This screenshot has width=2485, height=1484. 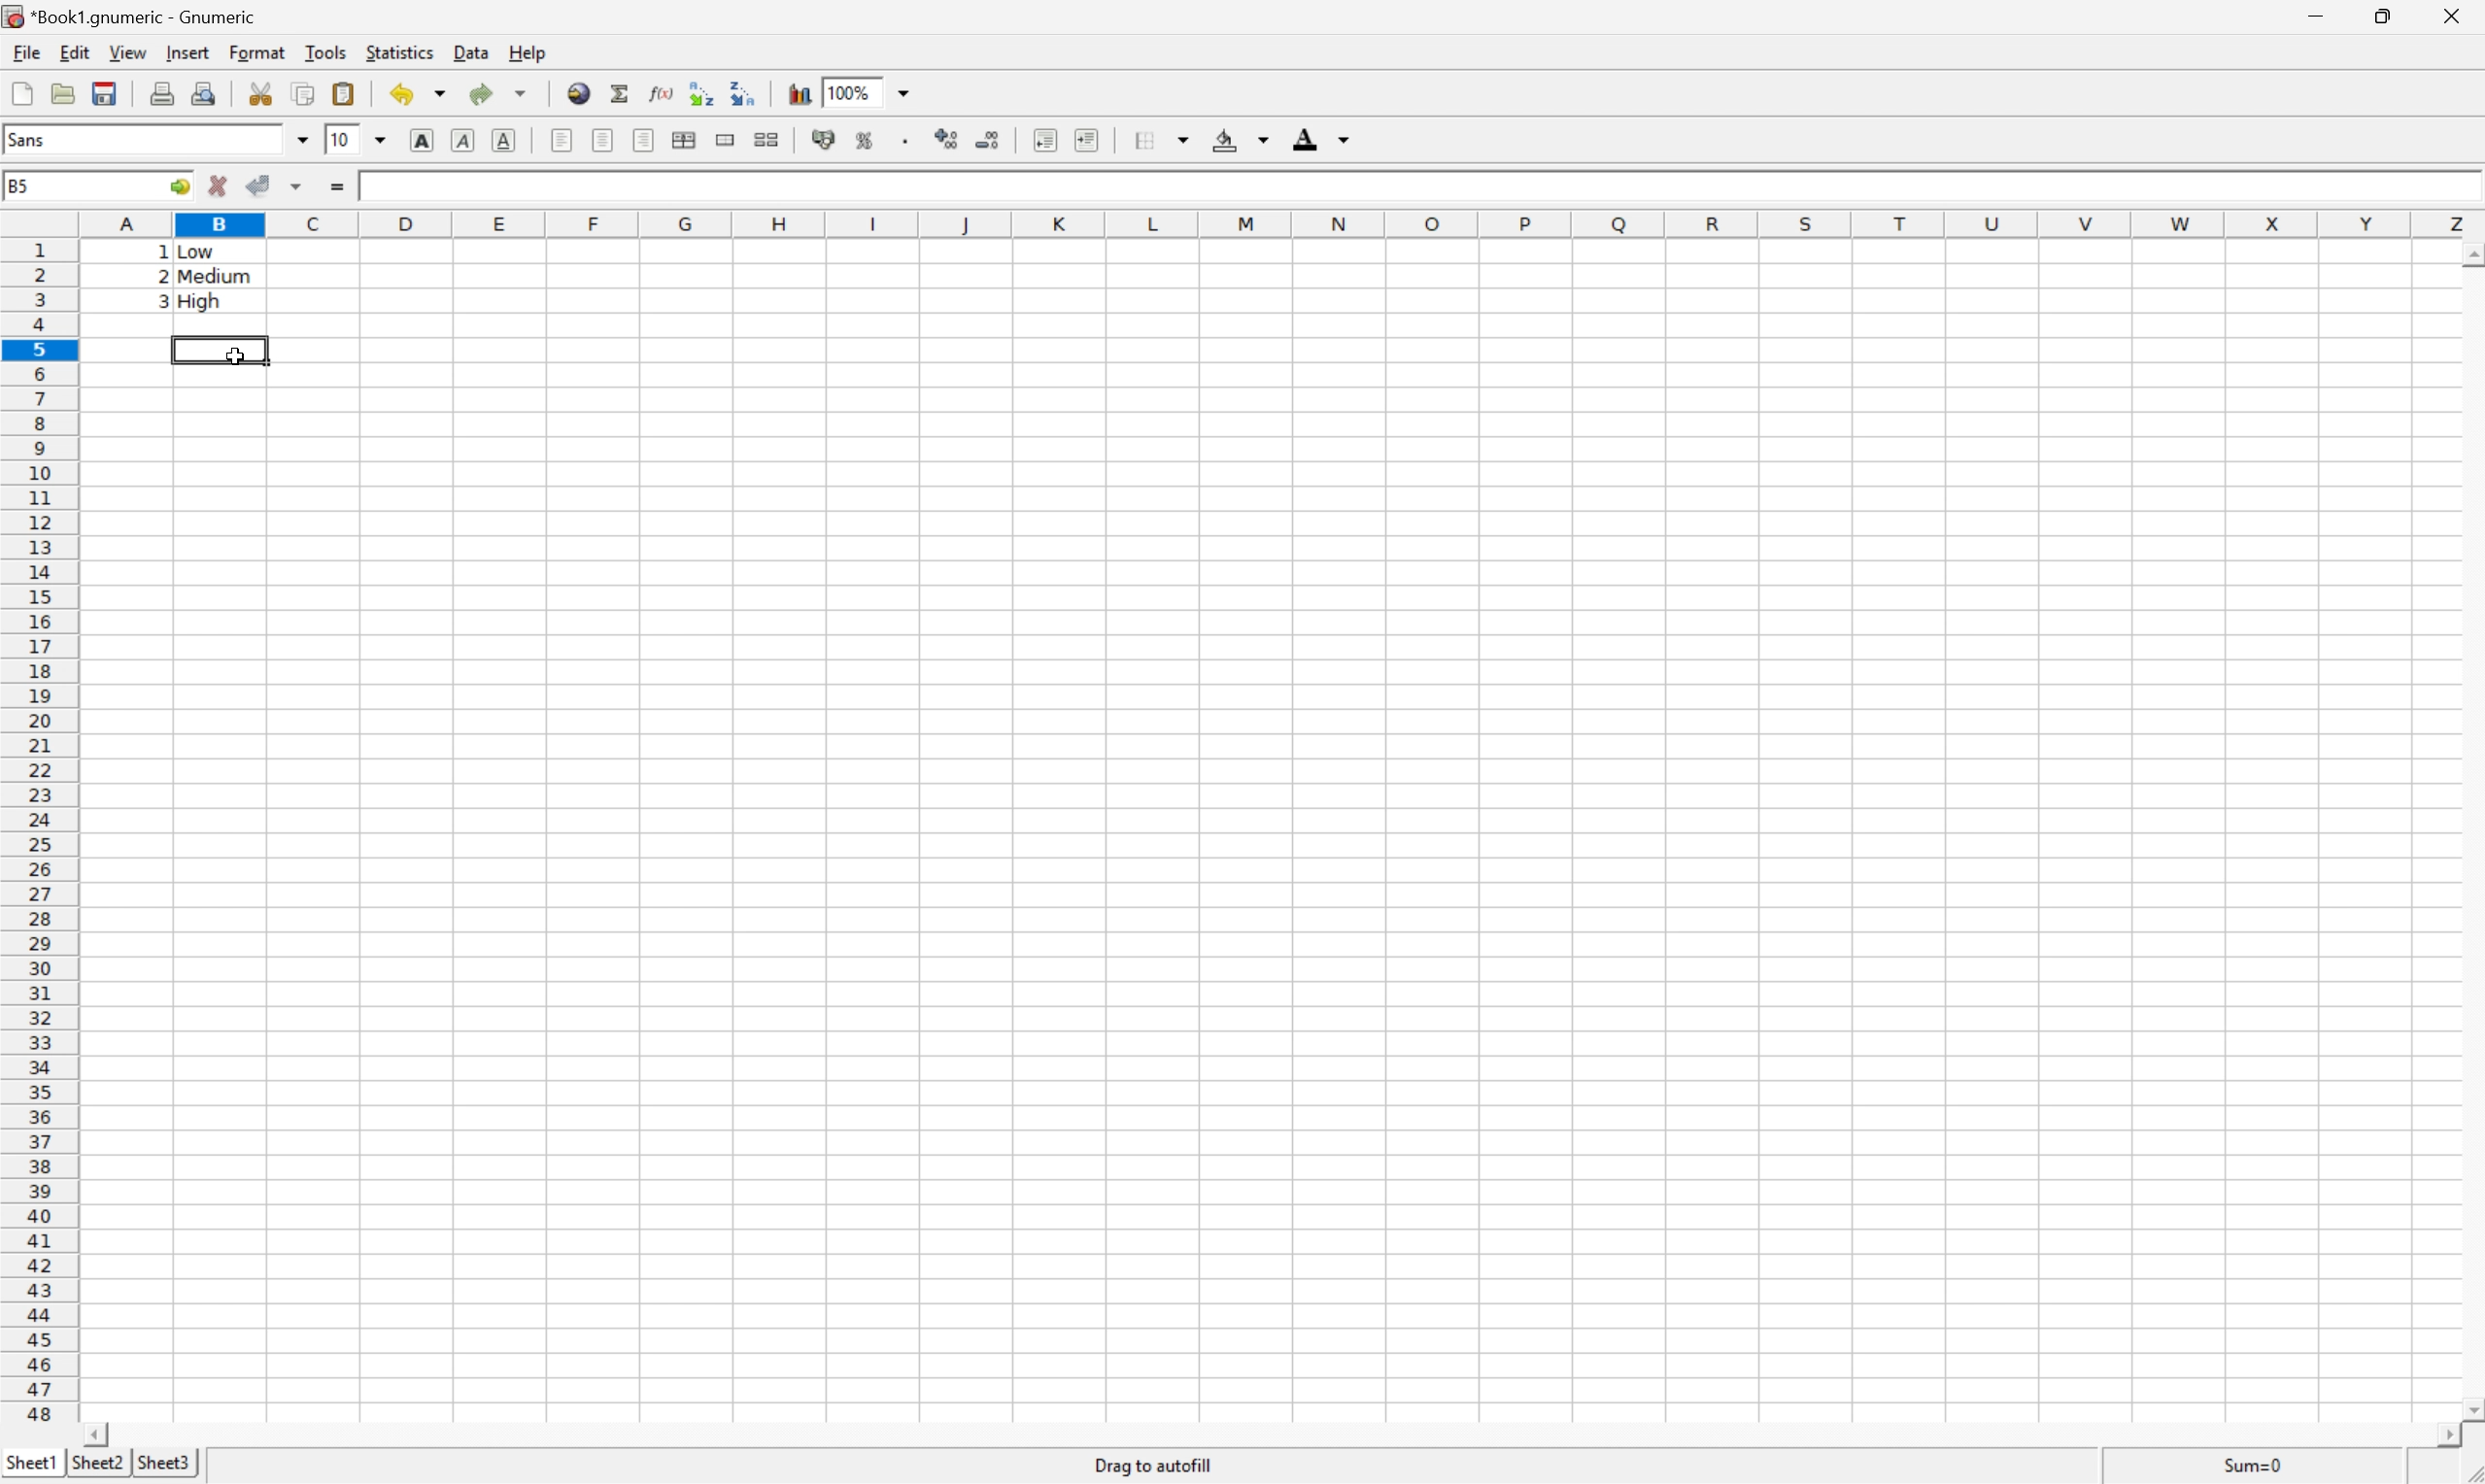 What do you see at coordinates (336, 187) in the screenshot?
I see `Enter formula` at bounding box center [336, 187].